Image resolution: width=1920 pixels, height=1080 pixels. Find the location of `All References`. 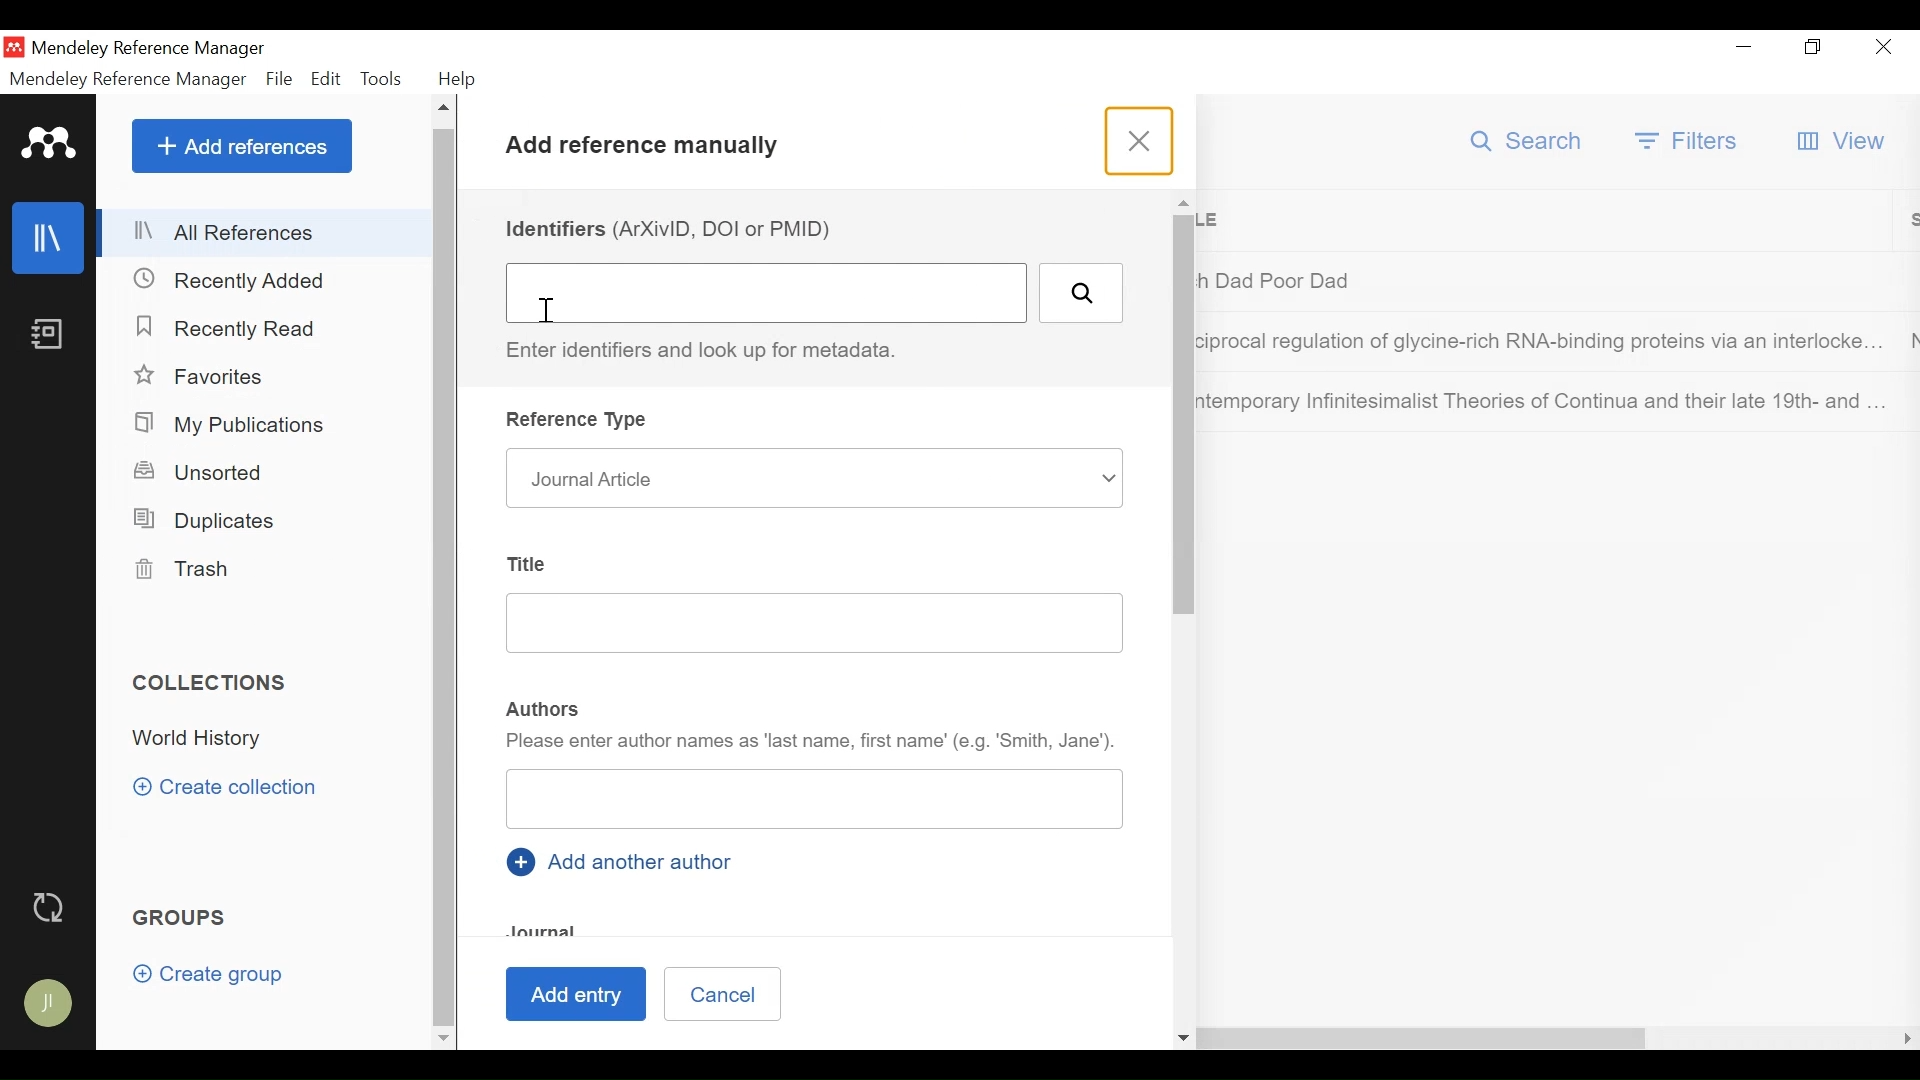

All References is located at coordinates (263, 233).